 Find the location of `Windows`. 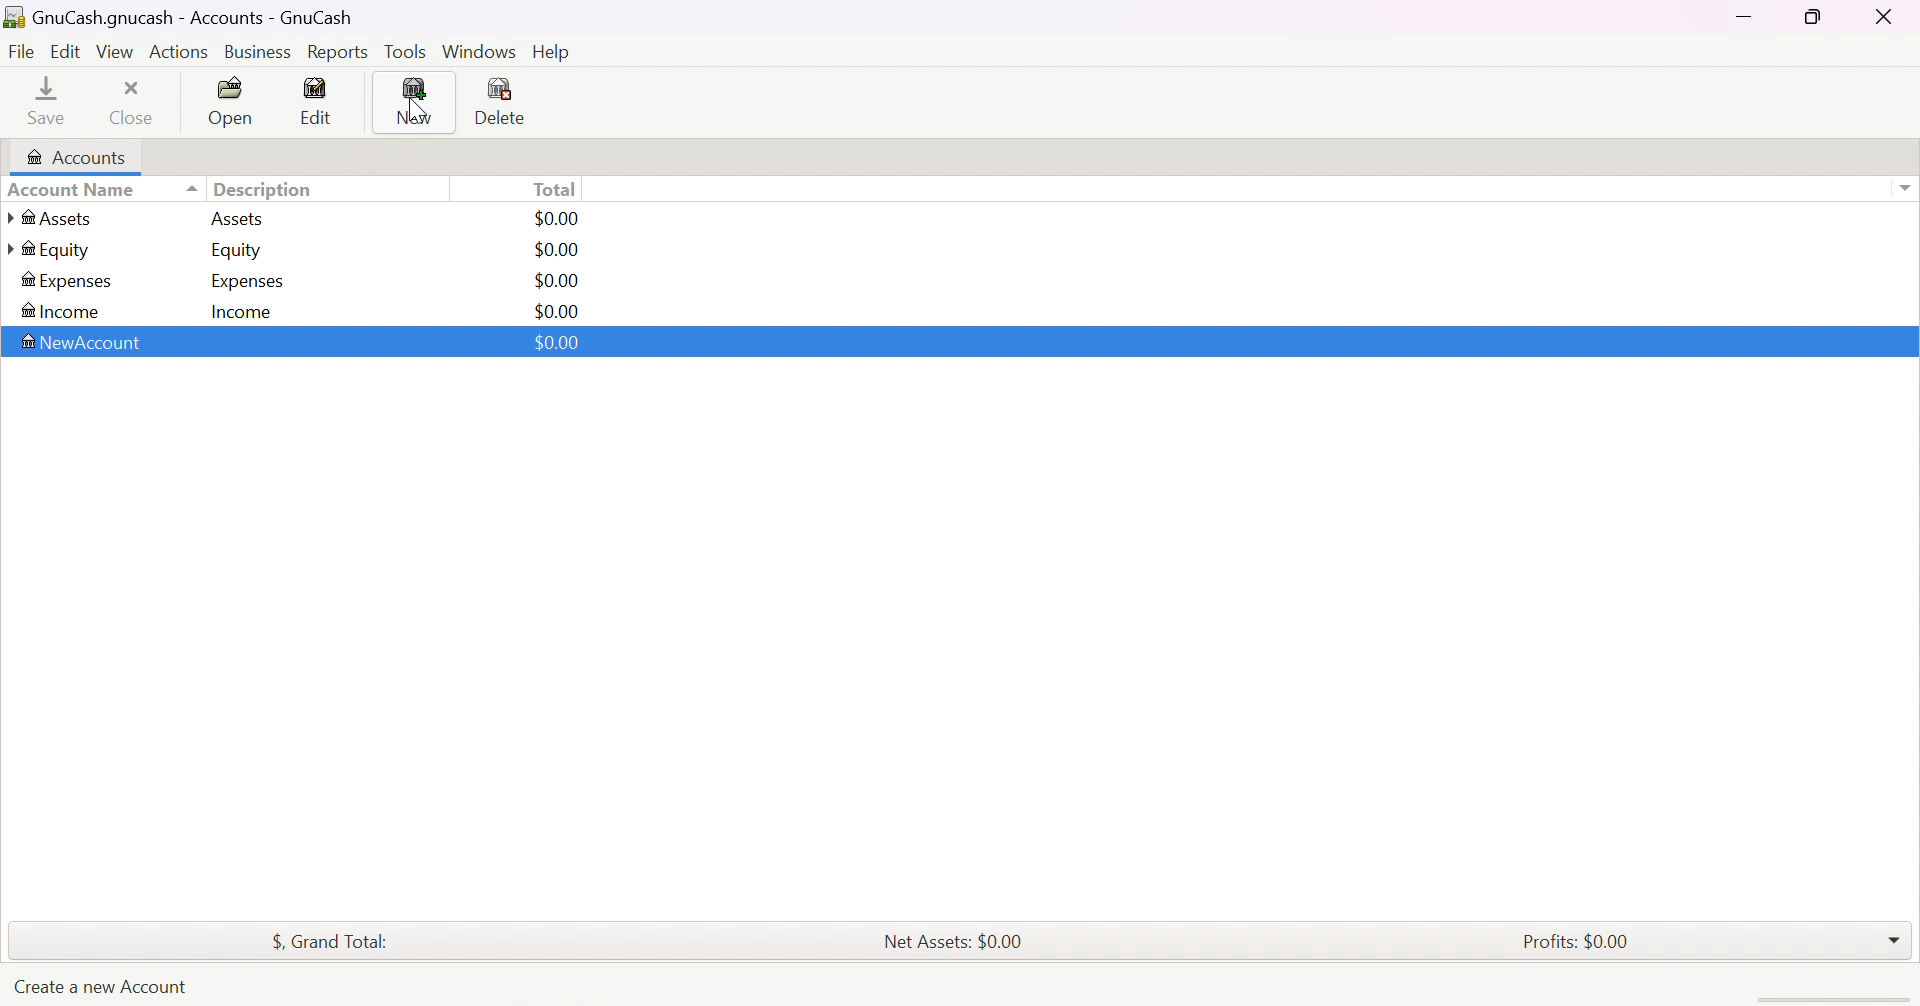

Windows is located at coordinates (478, 50).